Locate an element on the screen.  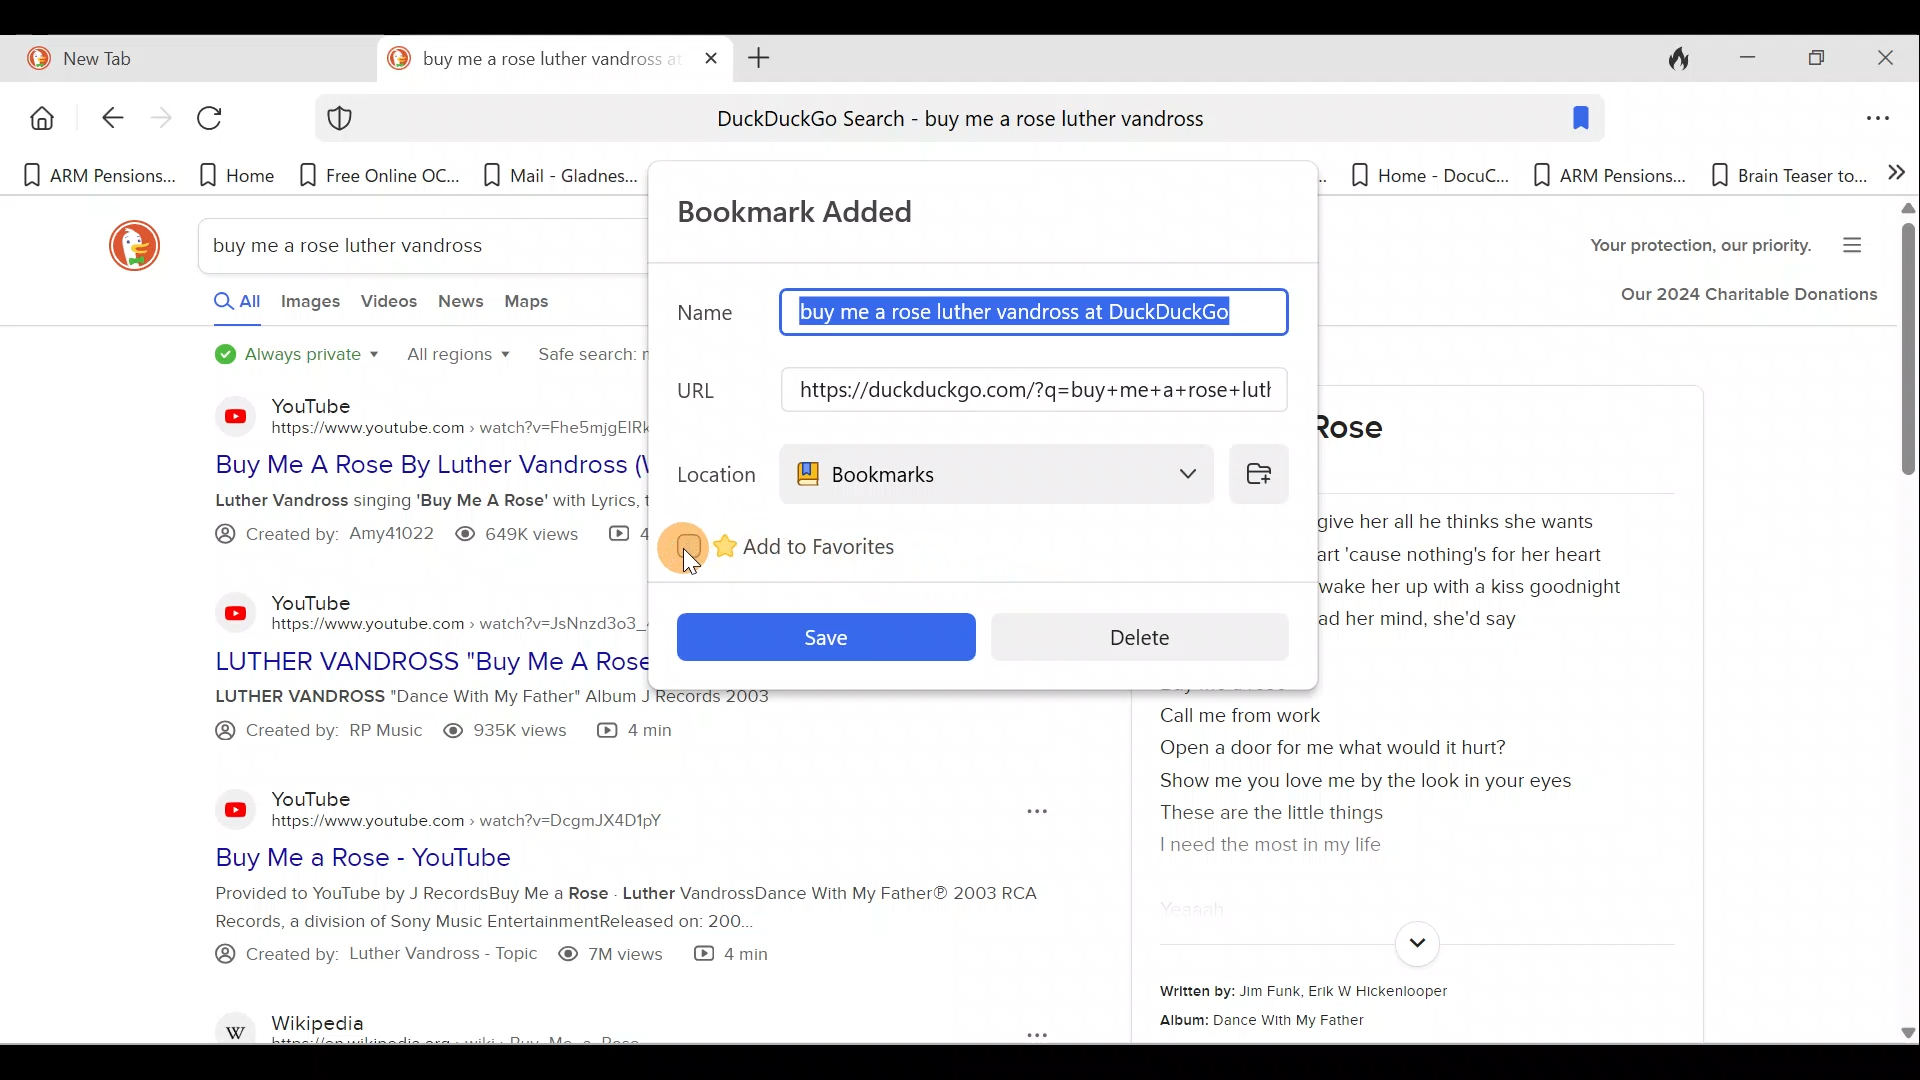
YouTube logo is located at coordinates (222, 415).